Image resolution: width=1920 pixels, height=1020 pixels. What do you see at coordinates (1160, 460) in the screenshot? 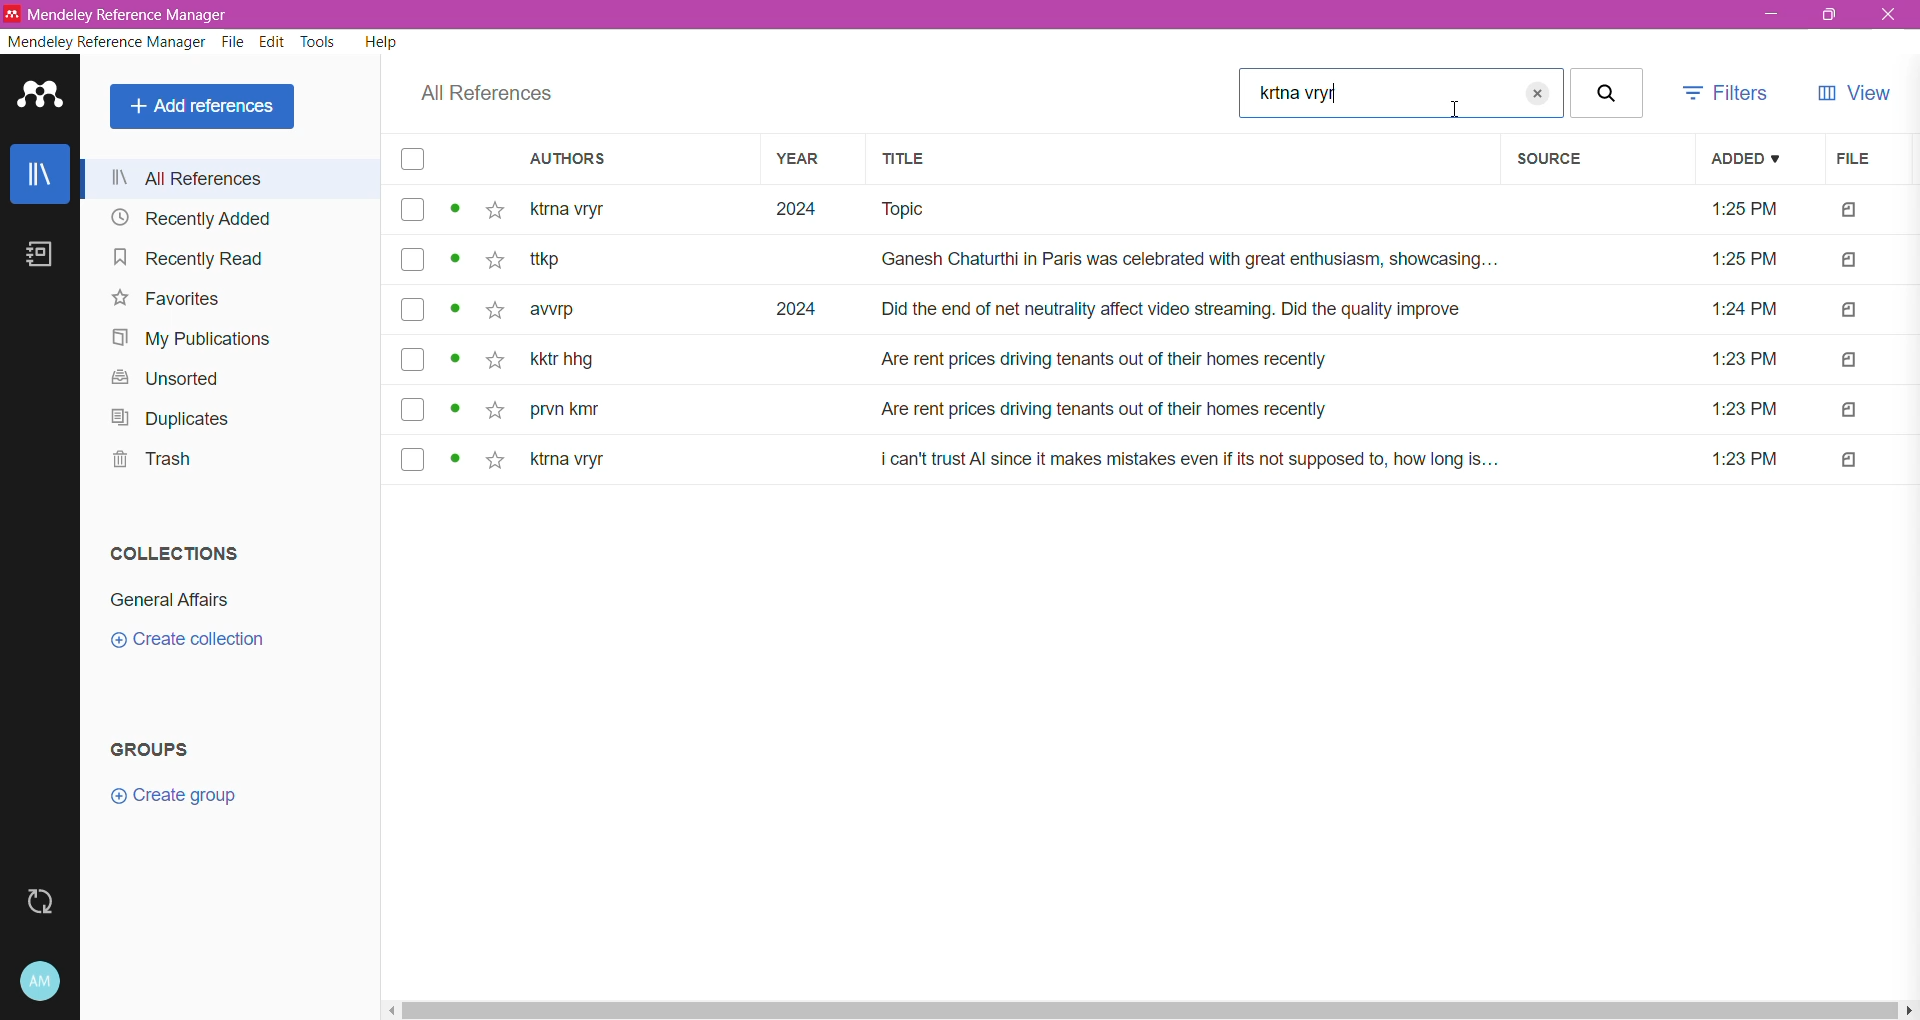
I see `ktrna vryr i can't trust Al since it makes mistakes even if its not supposed to, how long is... 1:23 PM` at bounding box center [1160, 460].